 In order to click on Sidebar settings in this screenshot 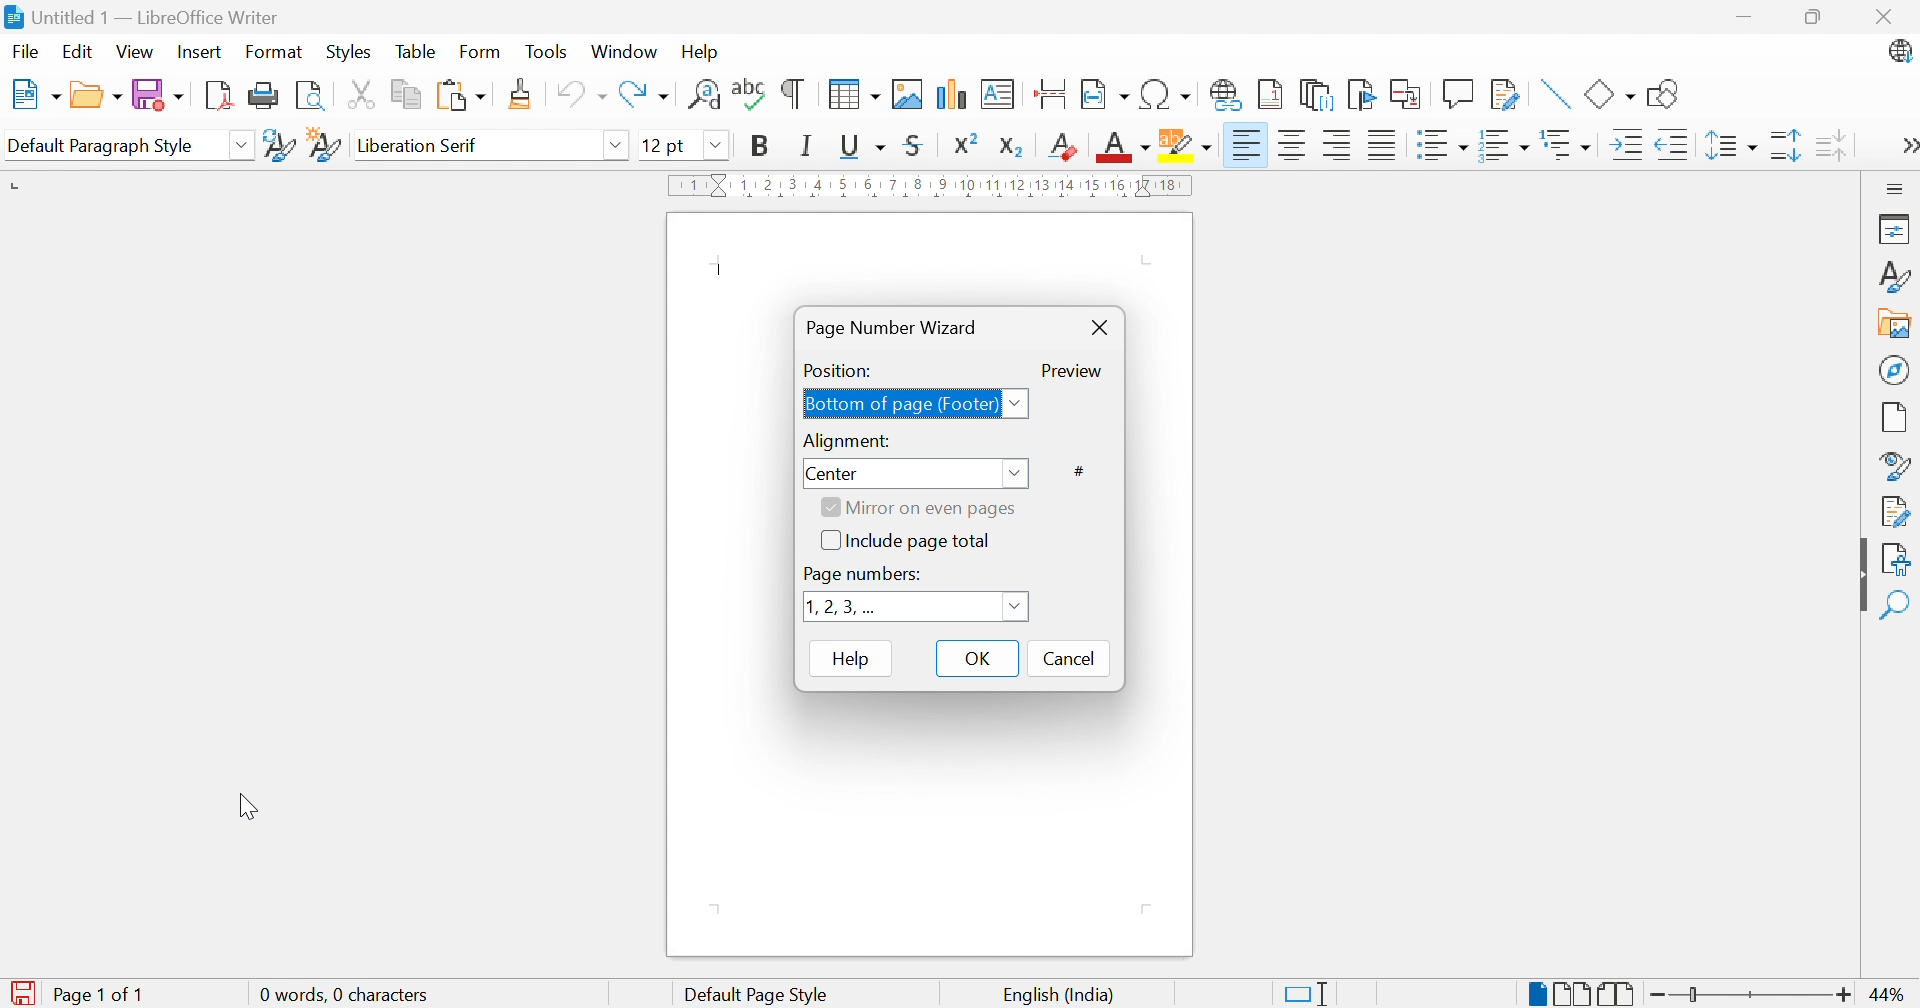, I will do `click(1899, 187)`.